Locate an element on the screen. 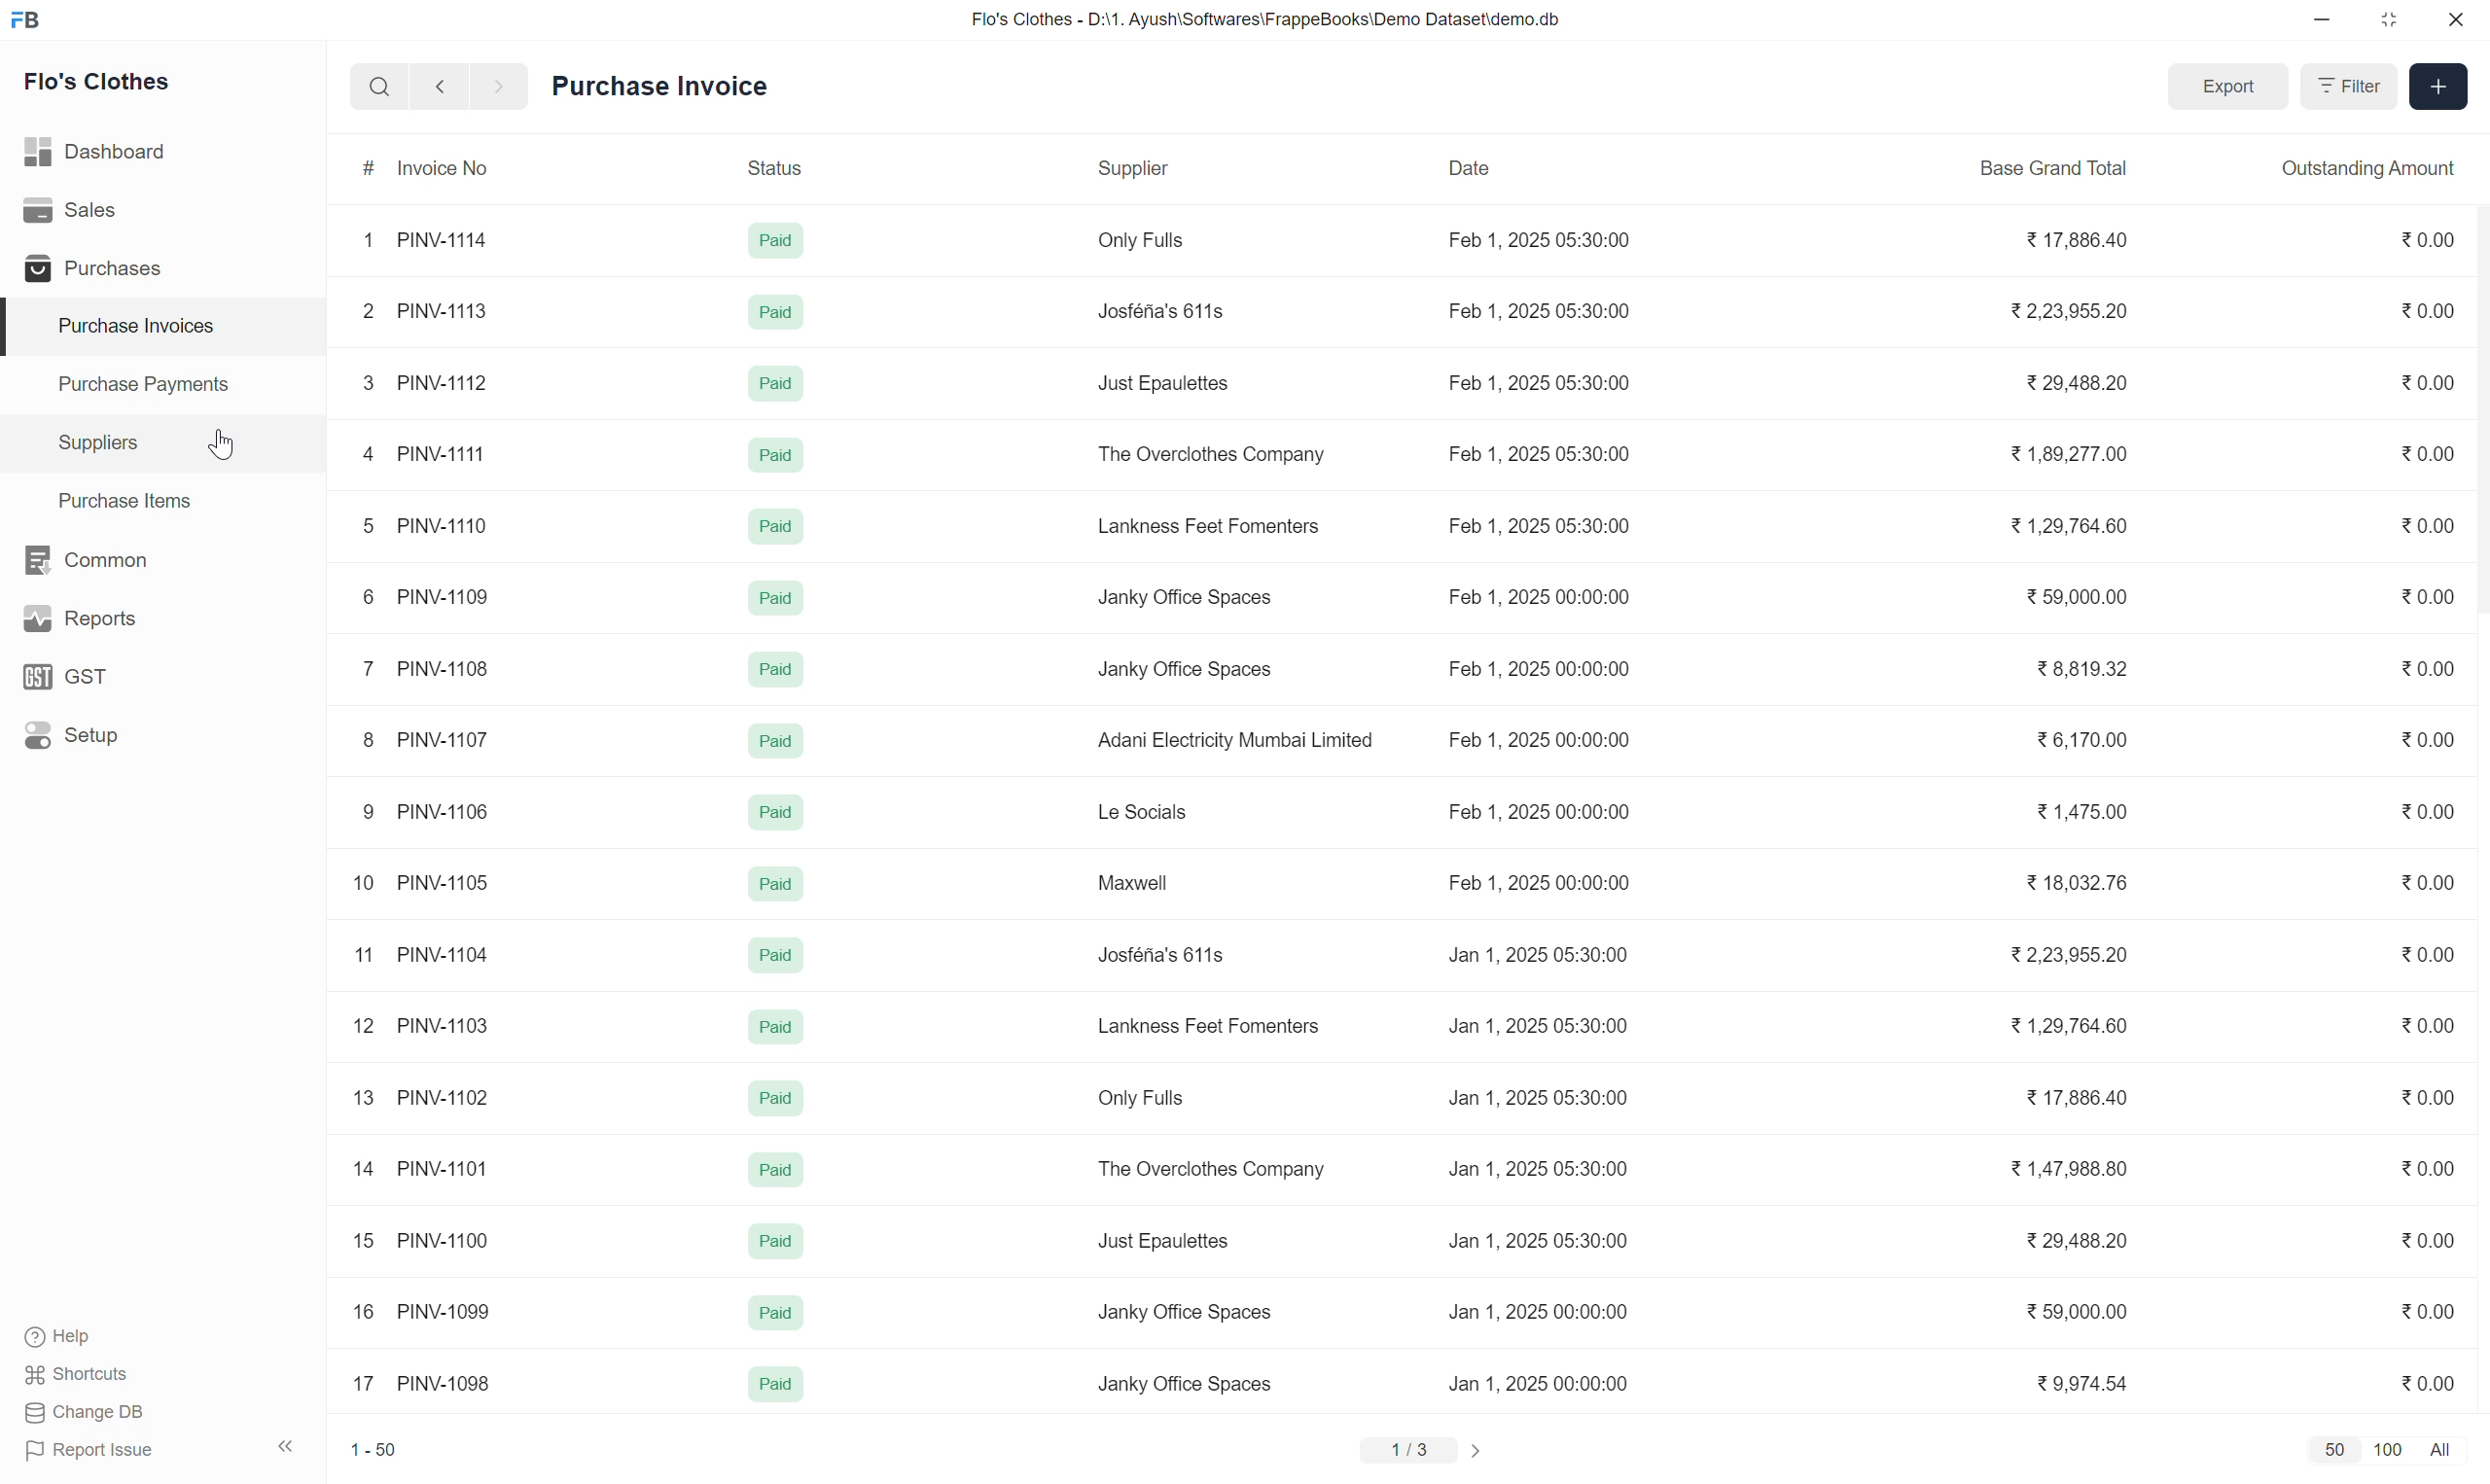 This screenshot has width=2490, height=1484. Status is located at coordinates (794, 169).